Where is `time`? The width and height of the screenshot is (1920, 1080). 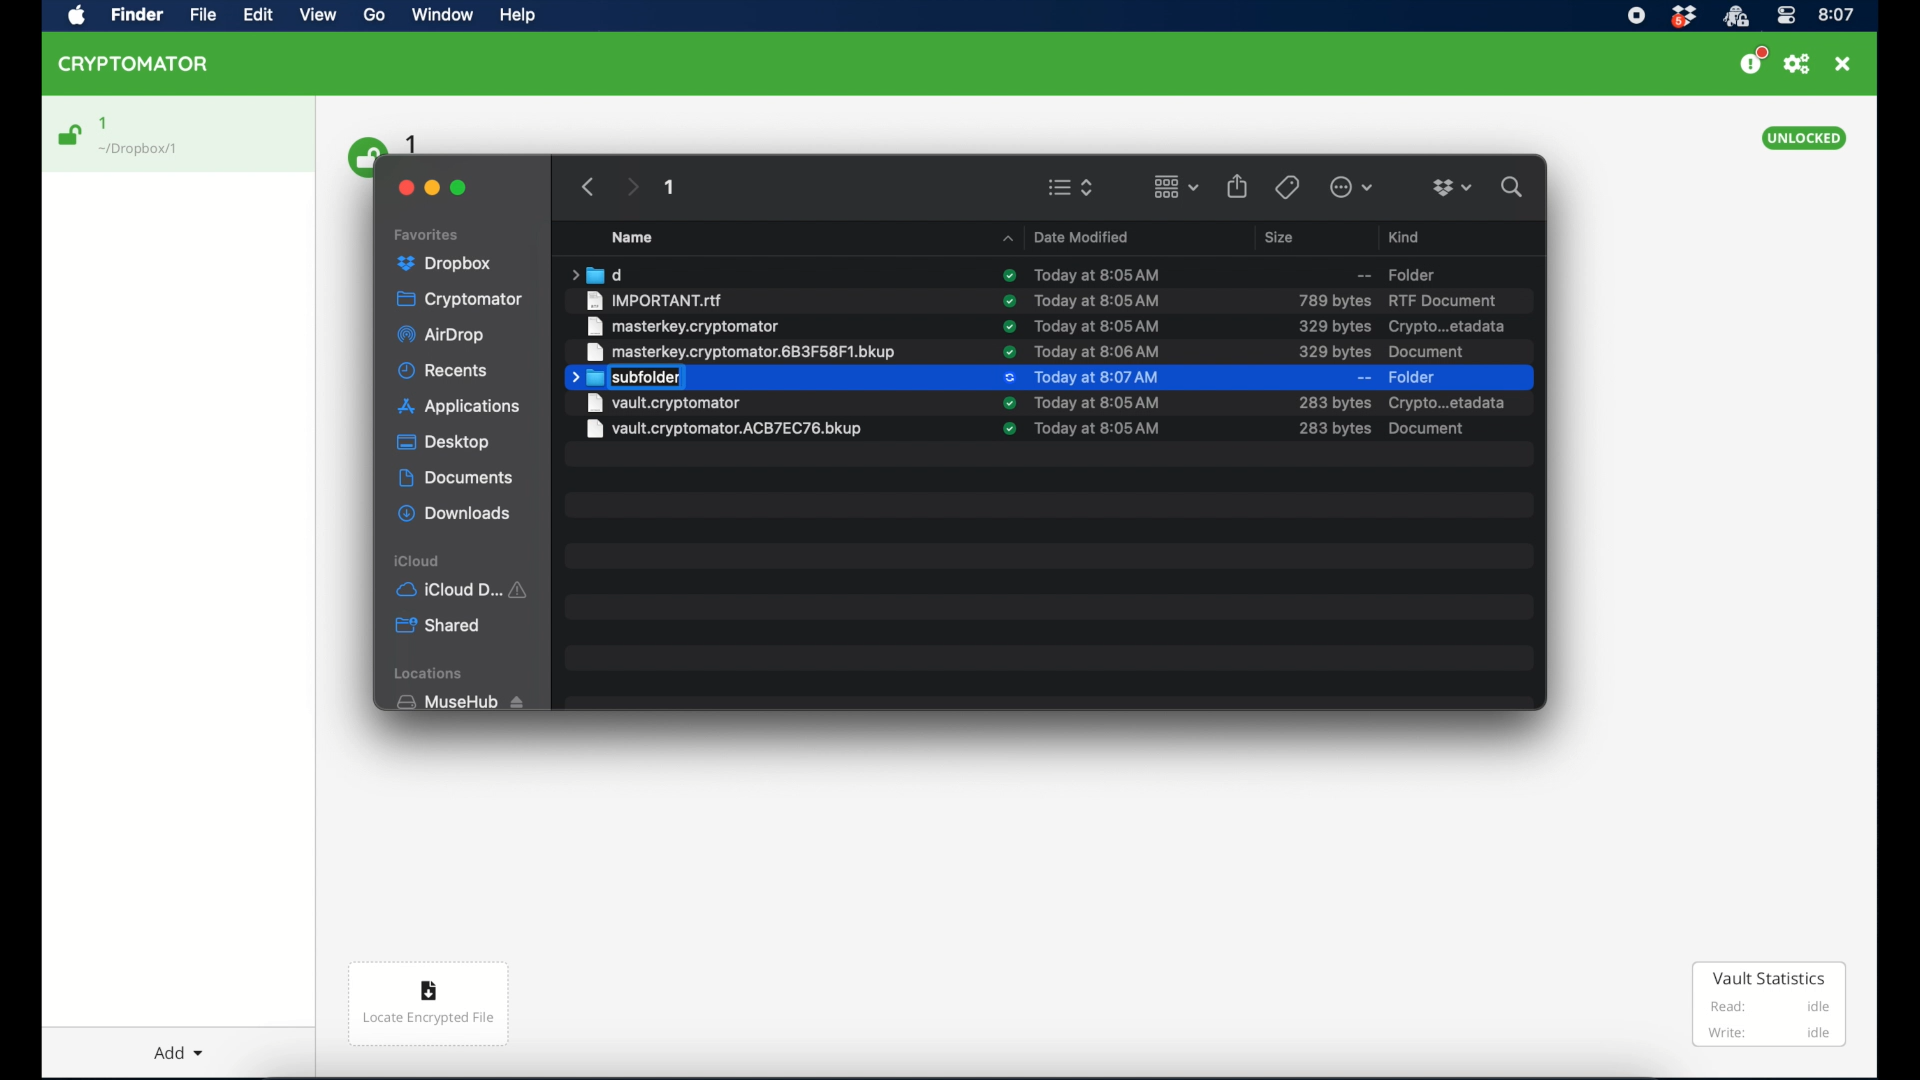 time is located at coordinates (1837, 14).